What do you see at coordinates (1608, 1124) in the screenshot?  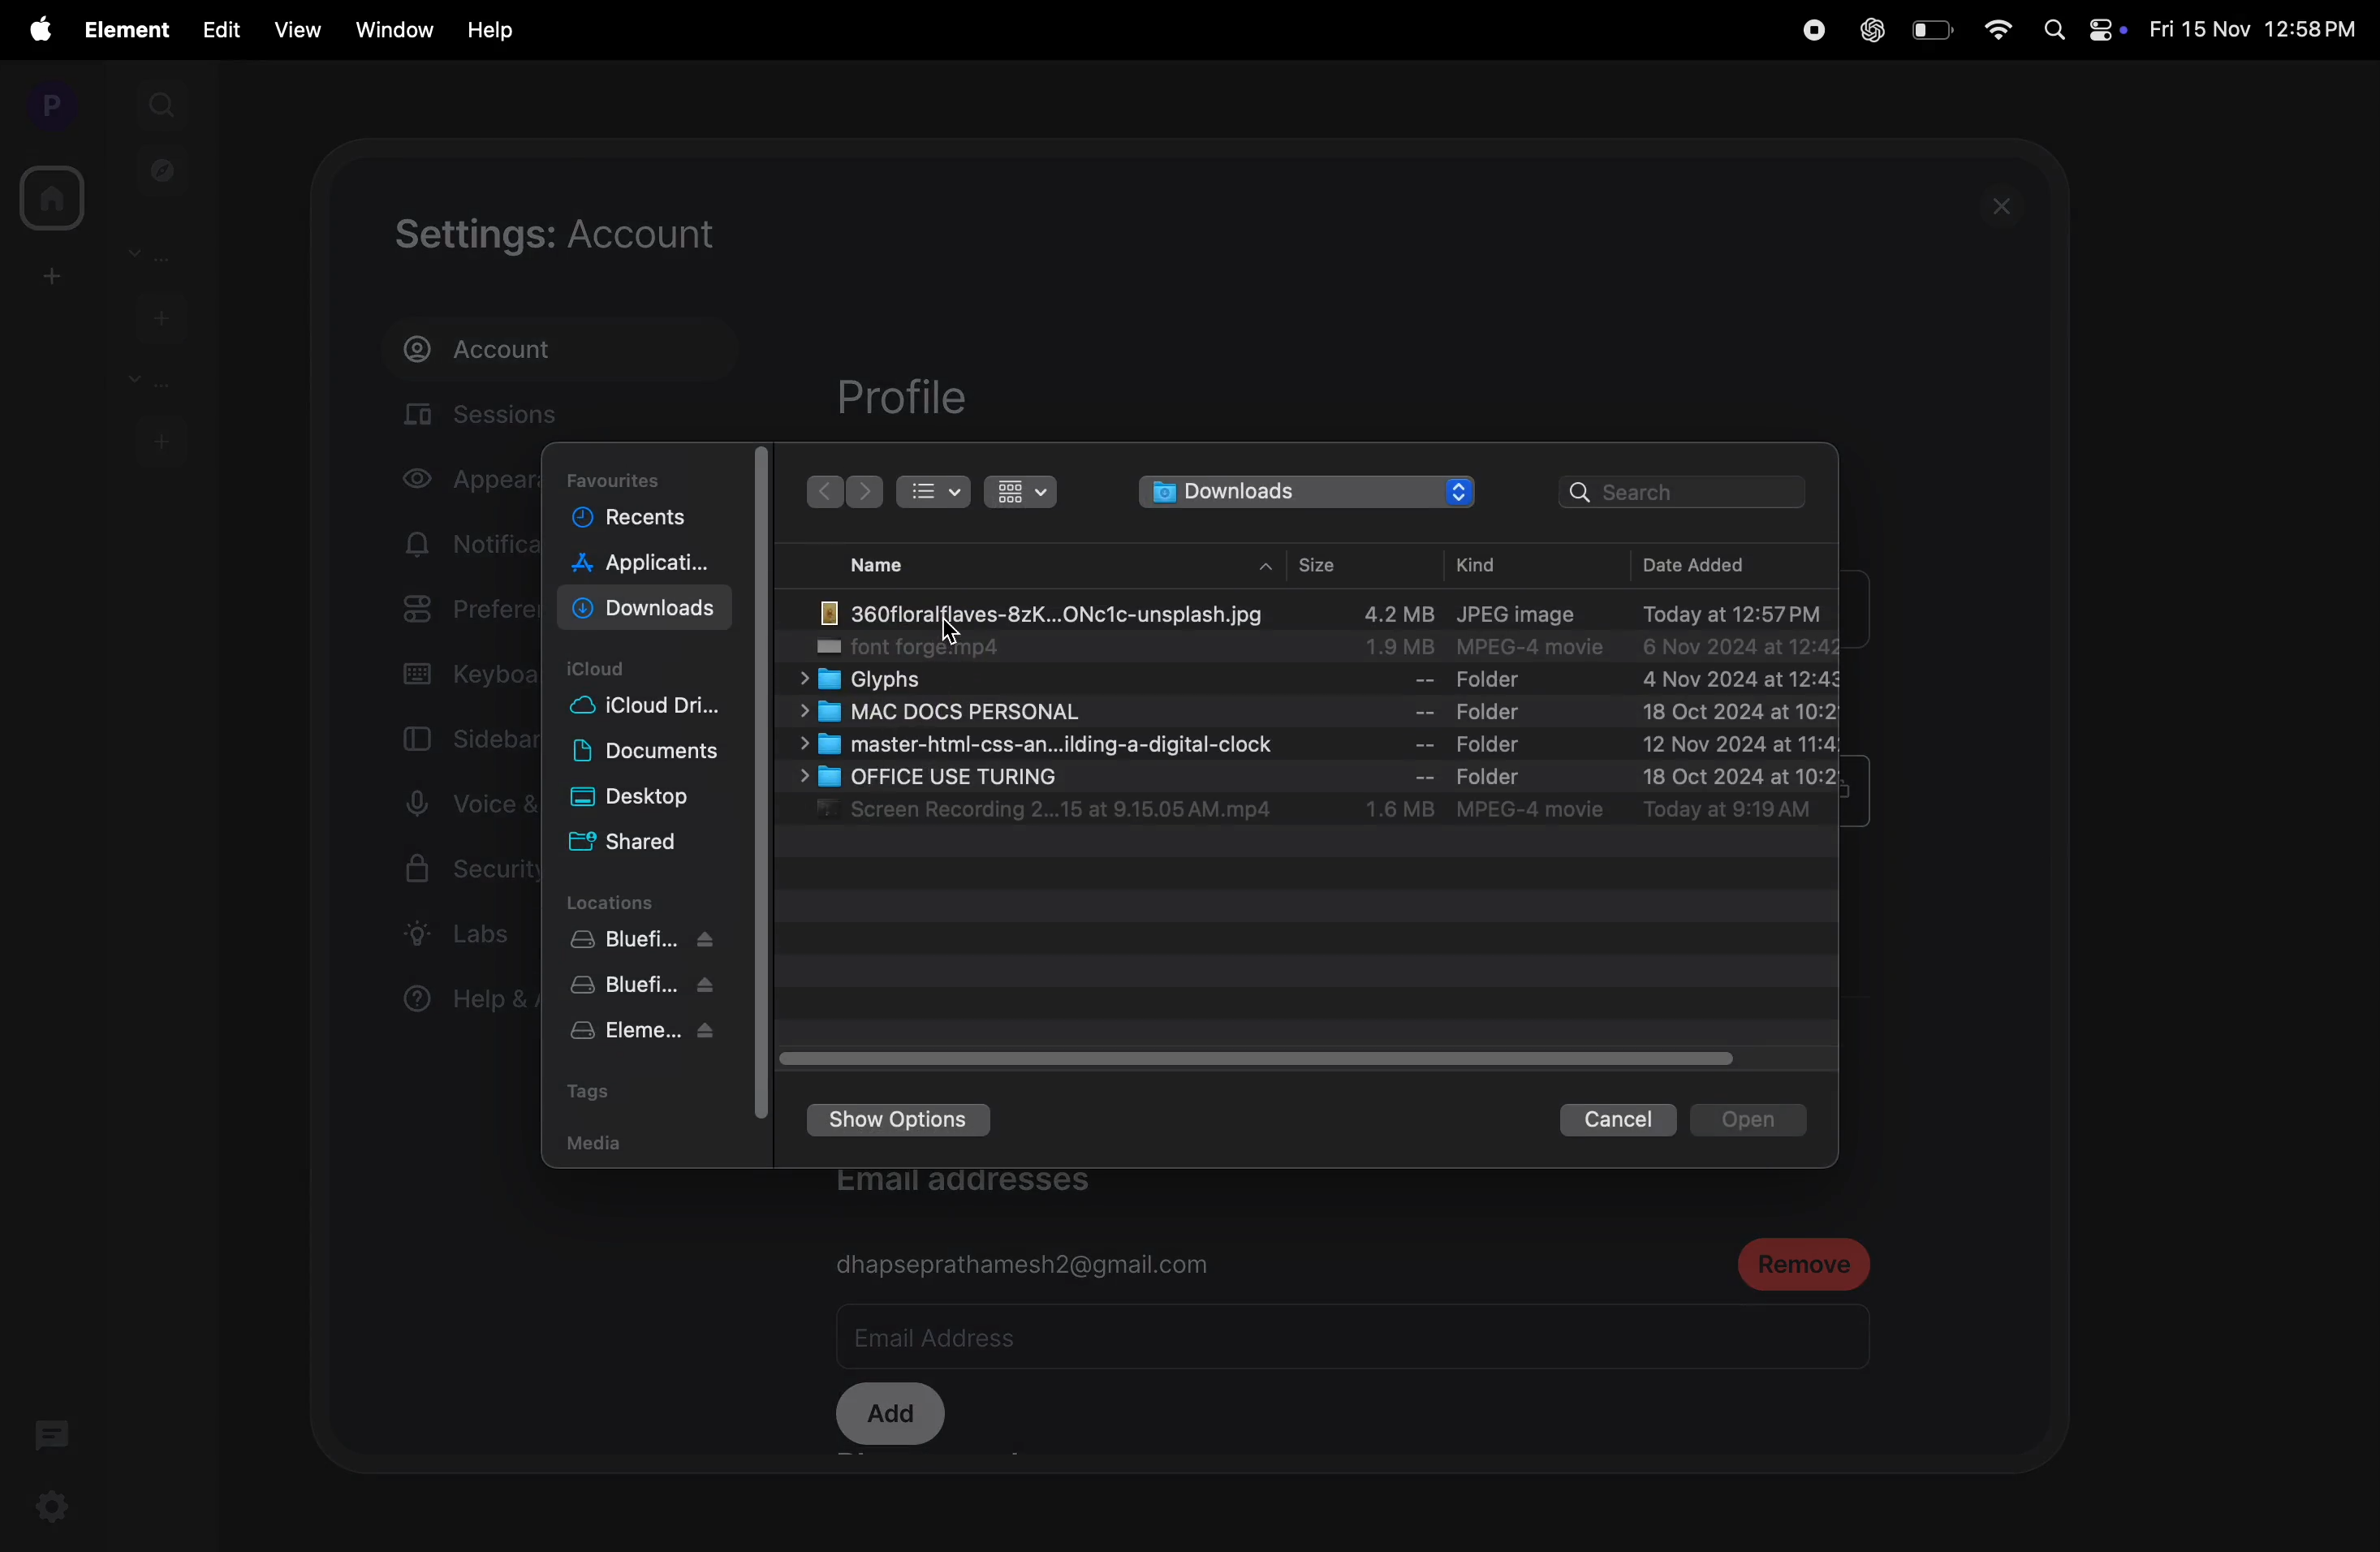 I see `cancel` at bounding box center [1608, 1124].